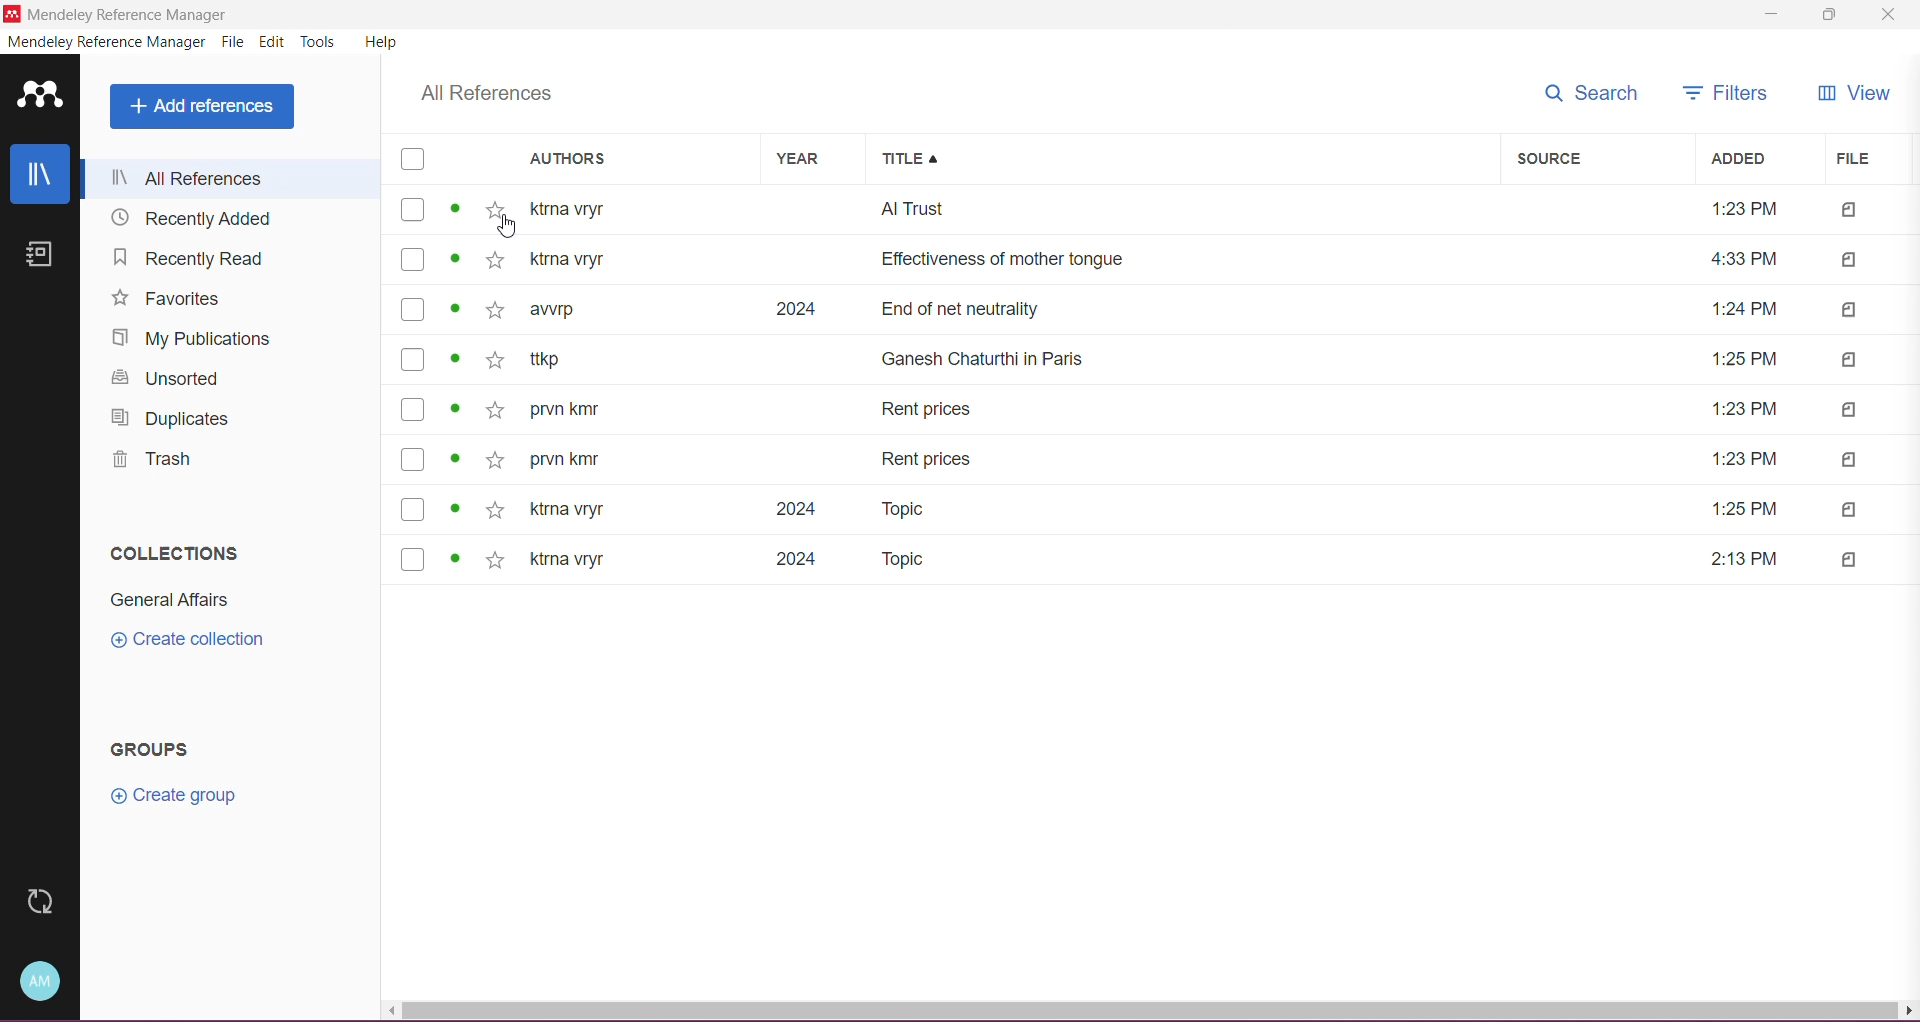 The height and width of the screenshot is (1022, 1920). I want to click on Source, so click(1599, 159).